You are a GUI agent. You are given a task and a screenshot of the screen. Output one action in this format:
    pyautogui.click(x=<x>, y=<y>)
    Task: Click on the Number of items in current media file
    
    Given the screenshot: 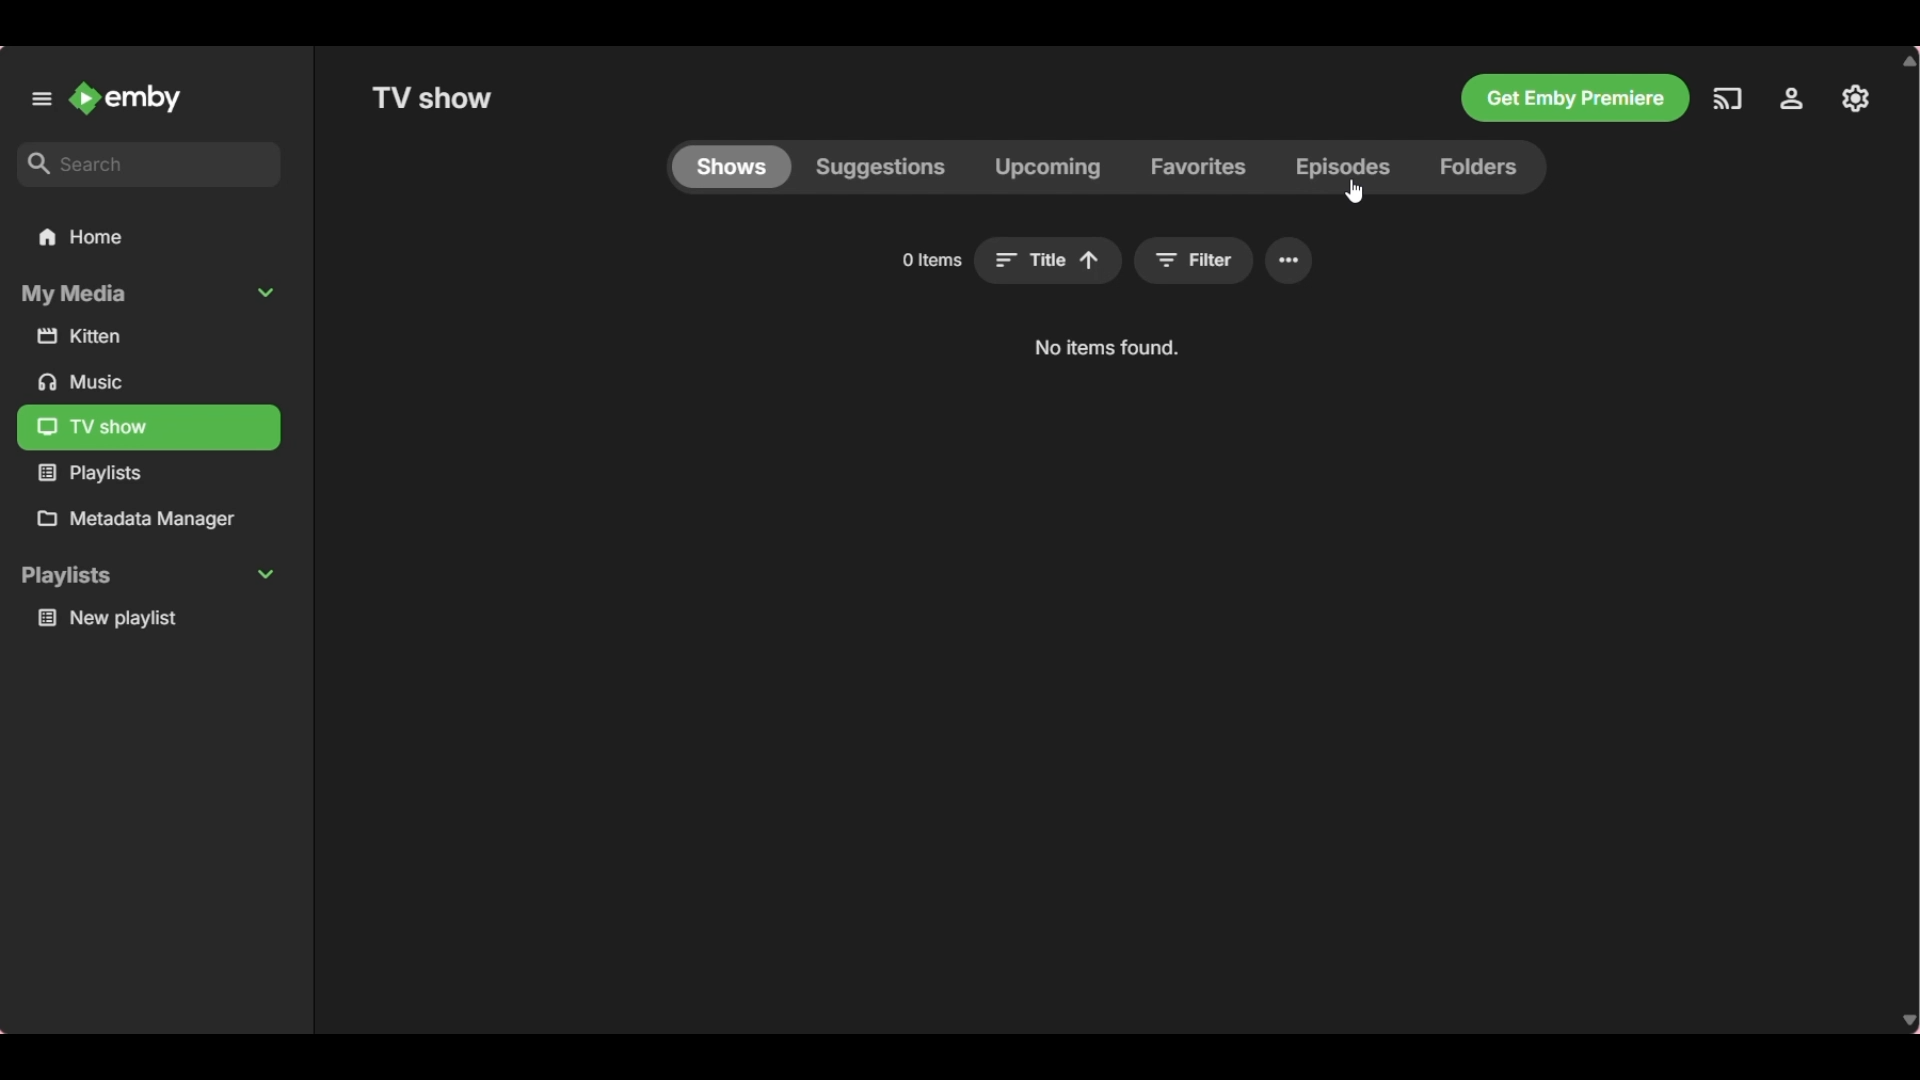 What is the action you would take?
    pyautogui.click(x=931, y=260)
    